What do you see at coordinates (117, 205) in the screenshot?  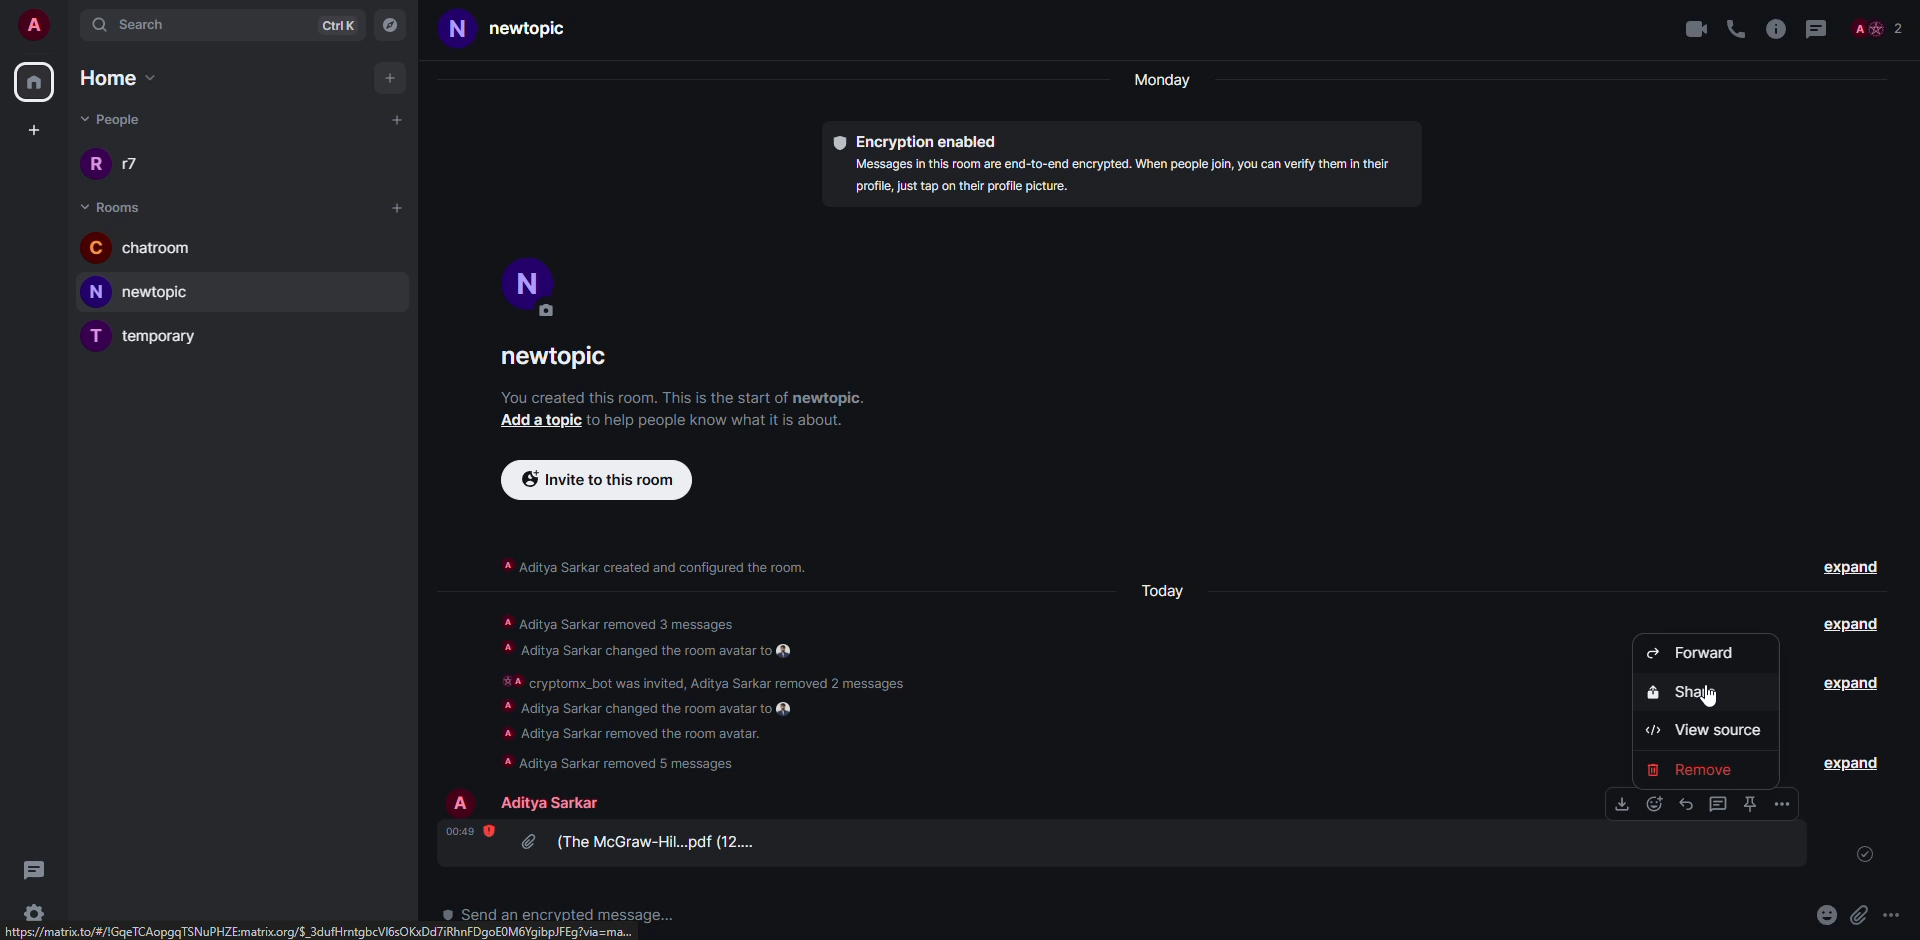 I see `room` at bounding box center [117, 205].